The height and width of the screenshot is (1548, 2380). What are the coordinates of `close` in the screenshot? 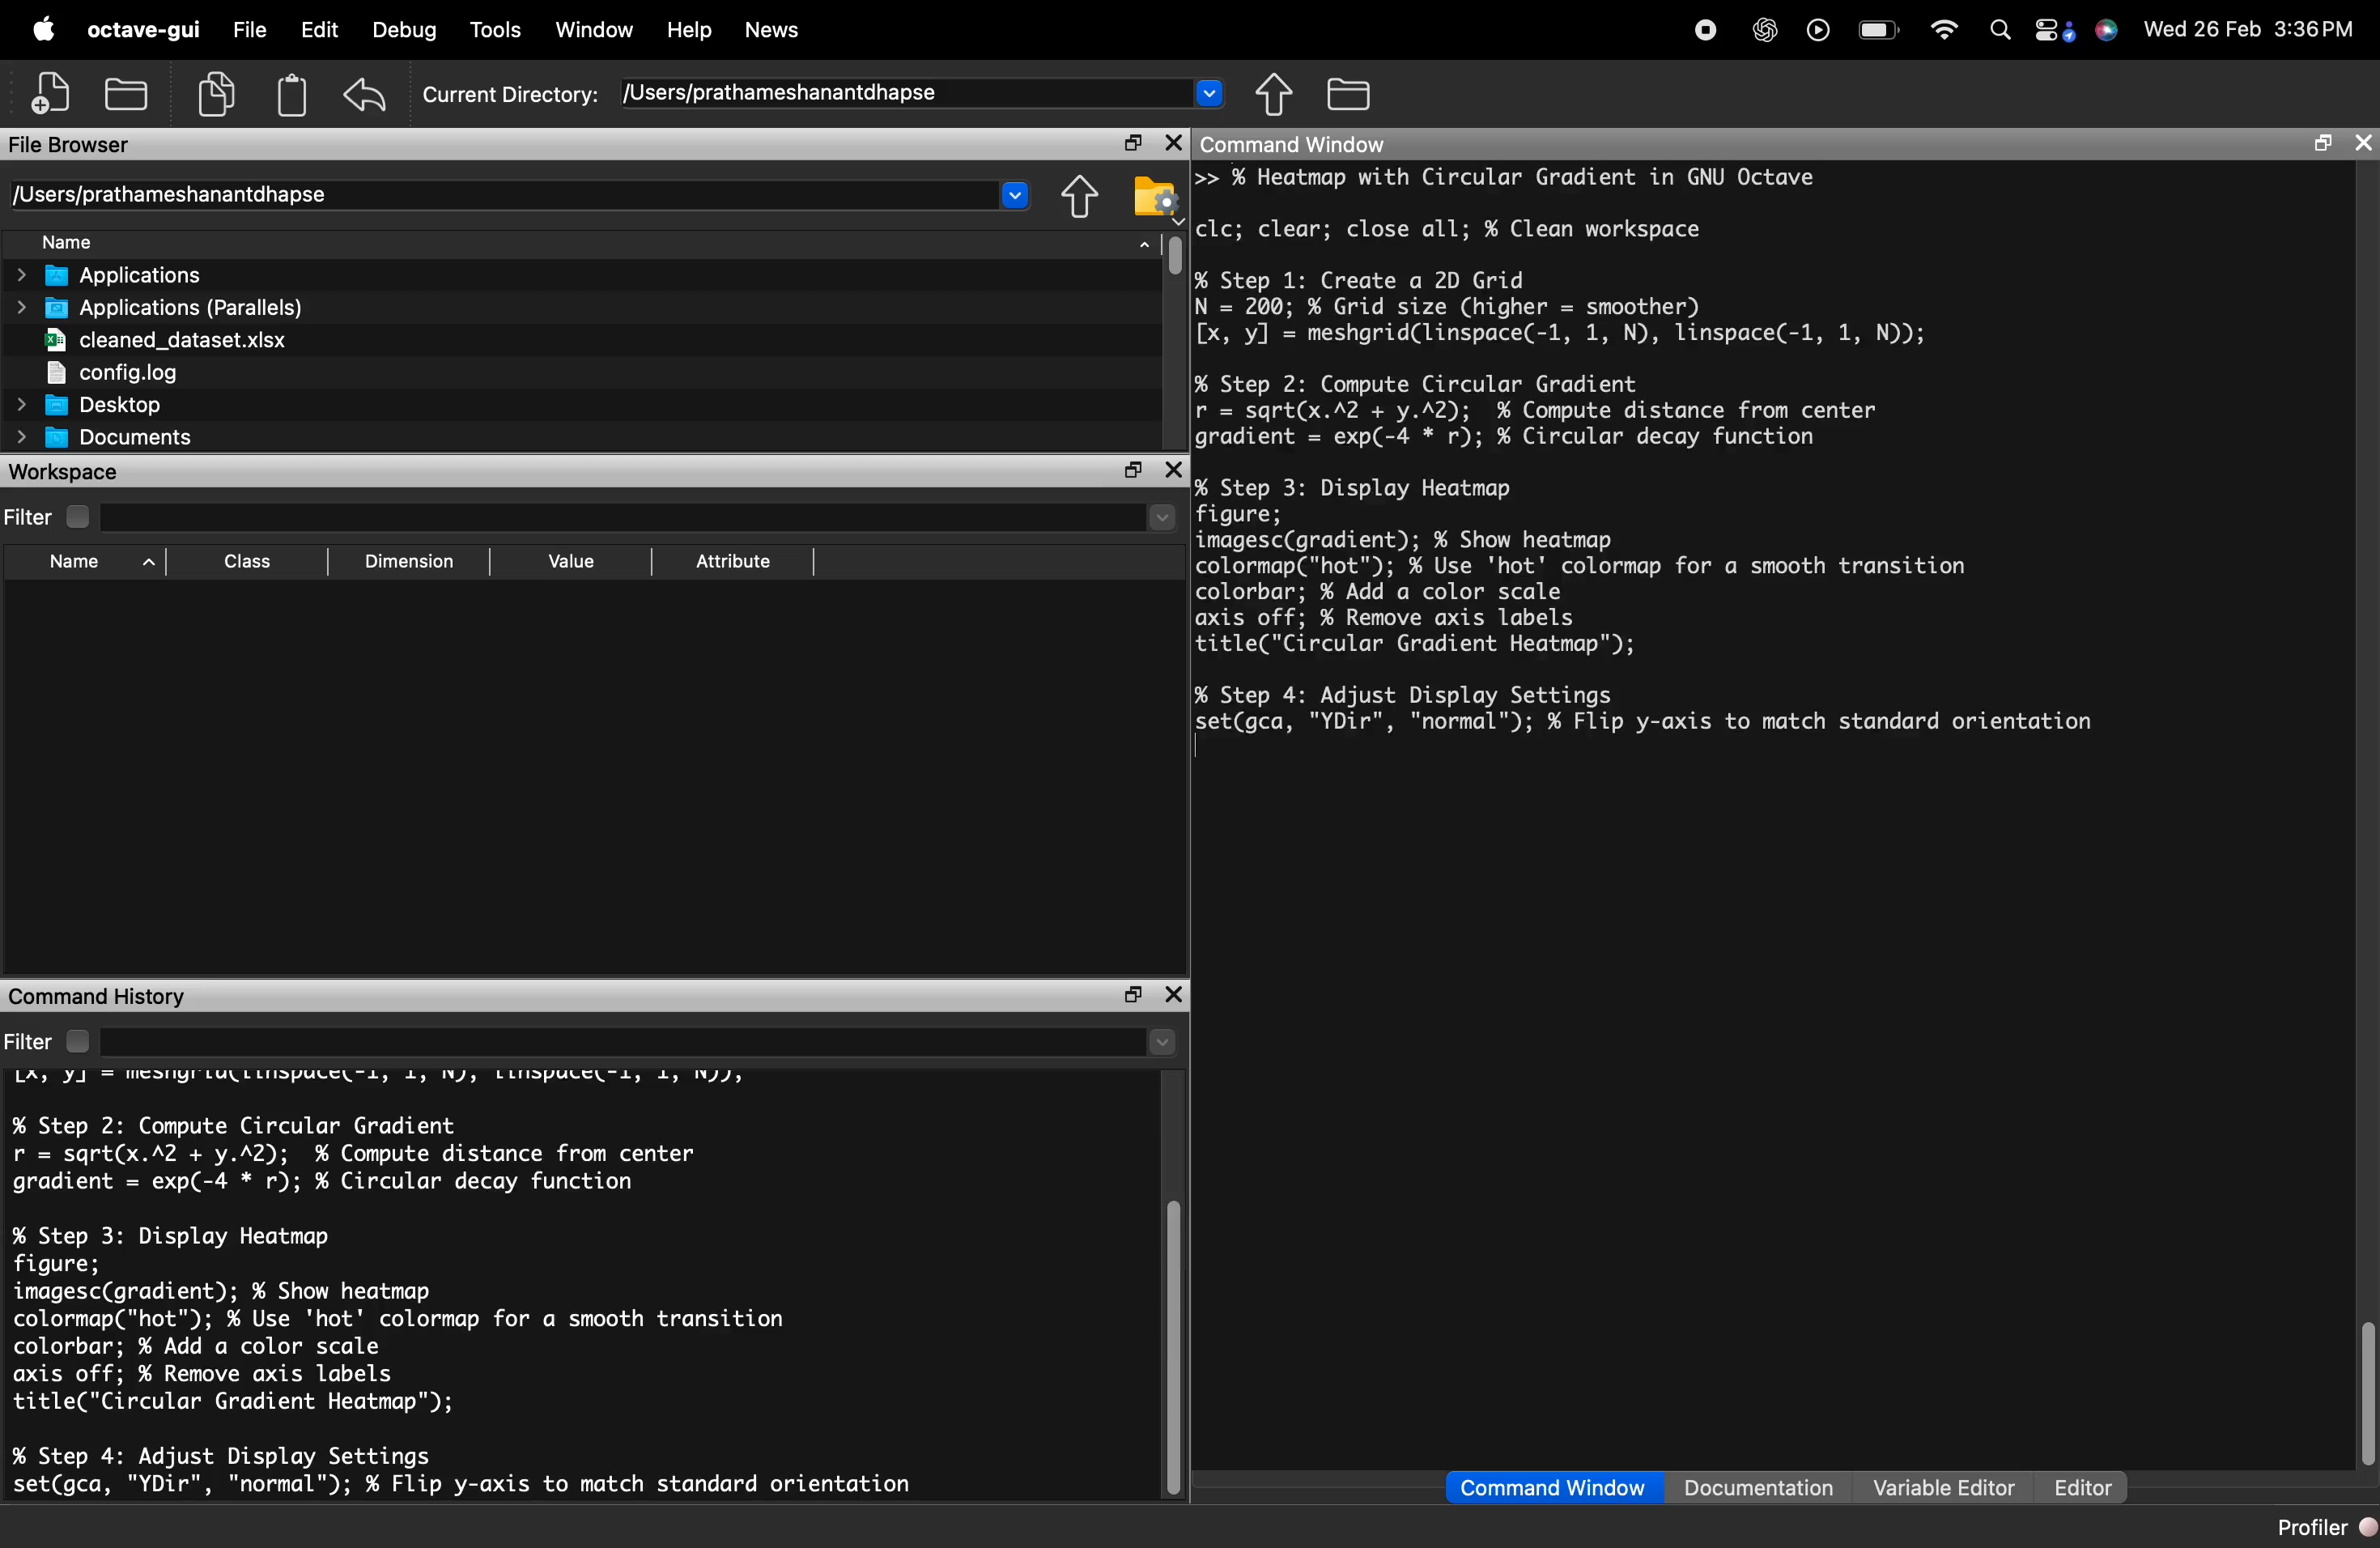 It's located at (1174, 994).